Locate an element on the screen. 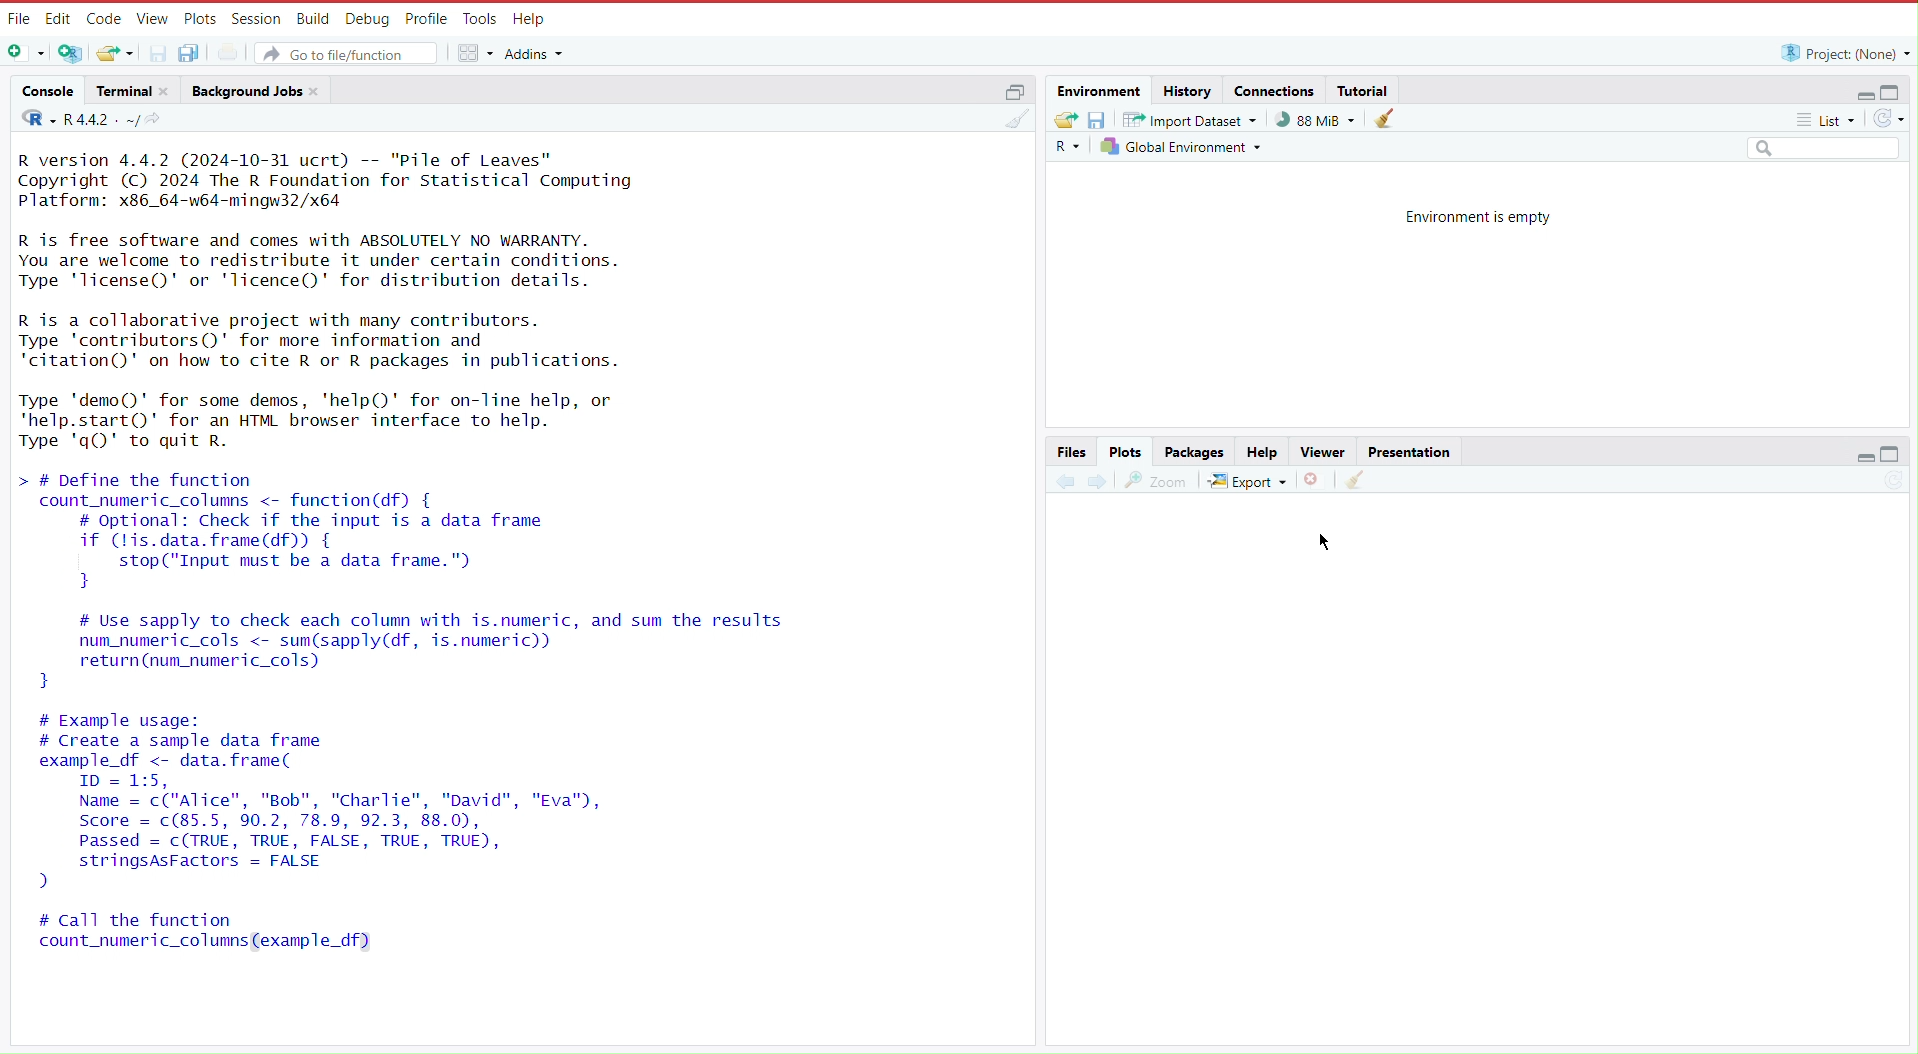  Clear console (Ctrl +L) is located at coordinates (1390, 119).